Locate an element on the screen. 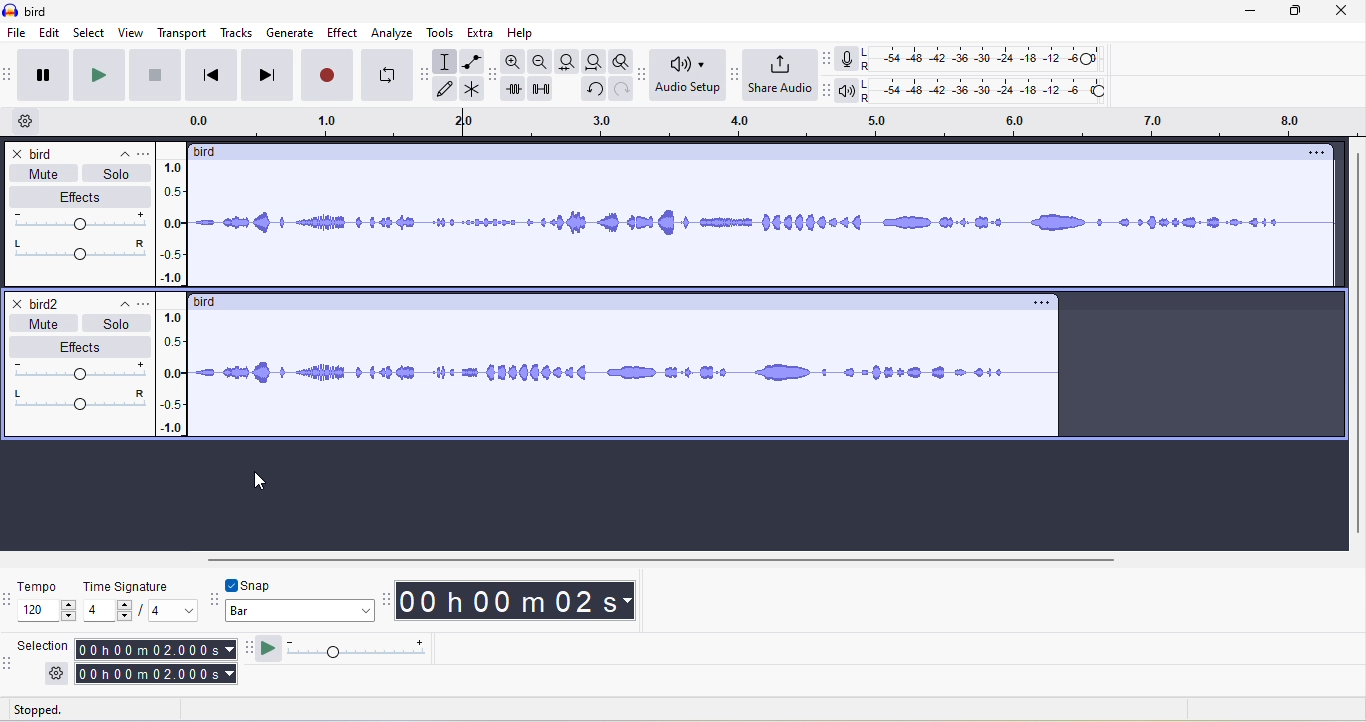 This screenshot has height=722, width=1366. amplitude is located at coordinates (172, 372).